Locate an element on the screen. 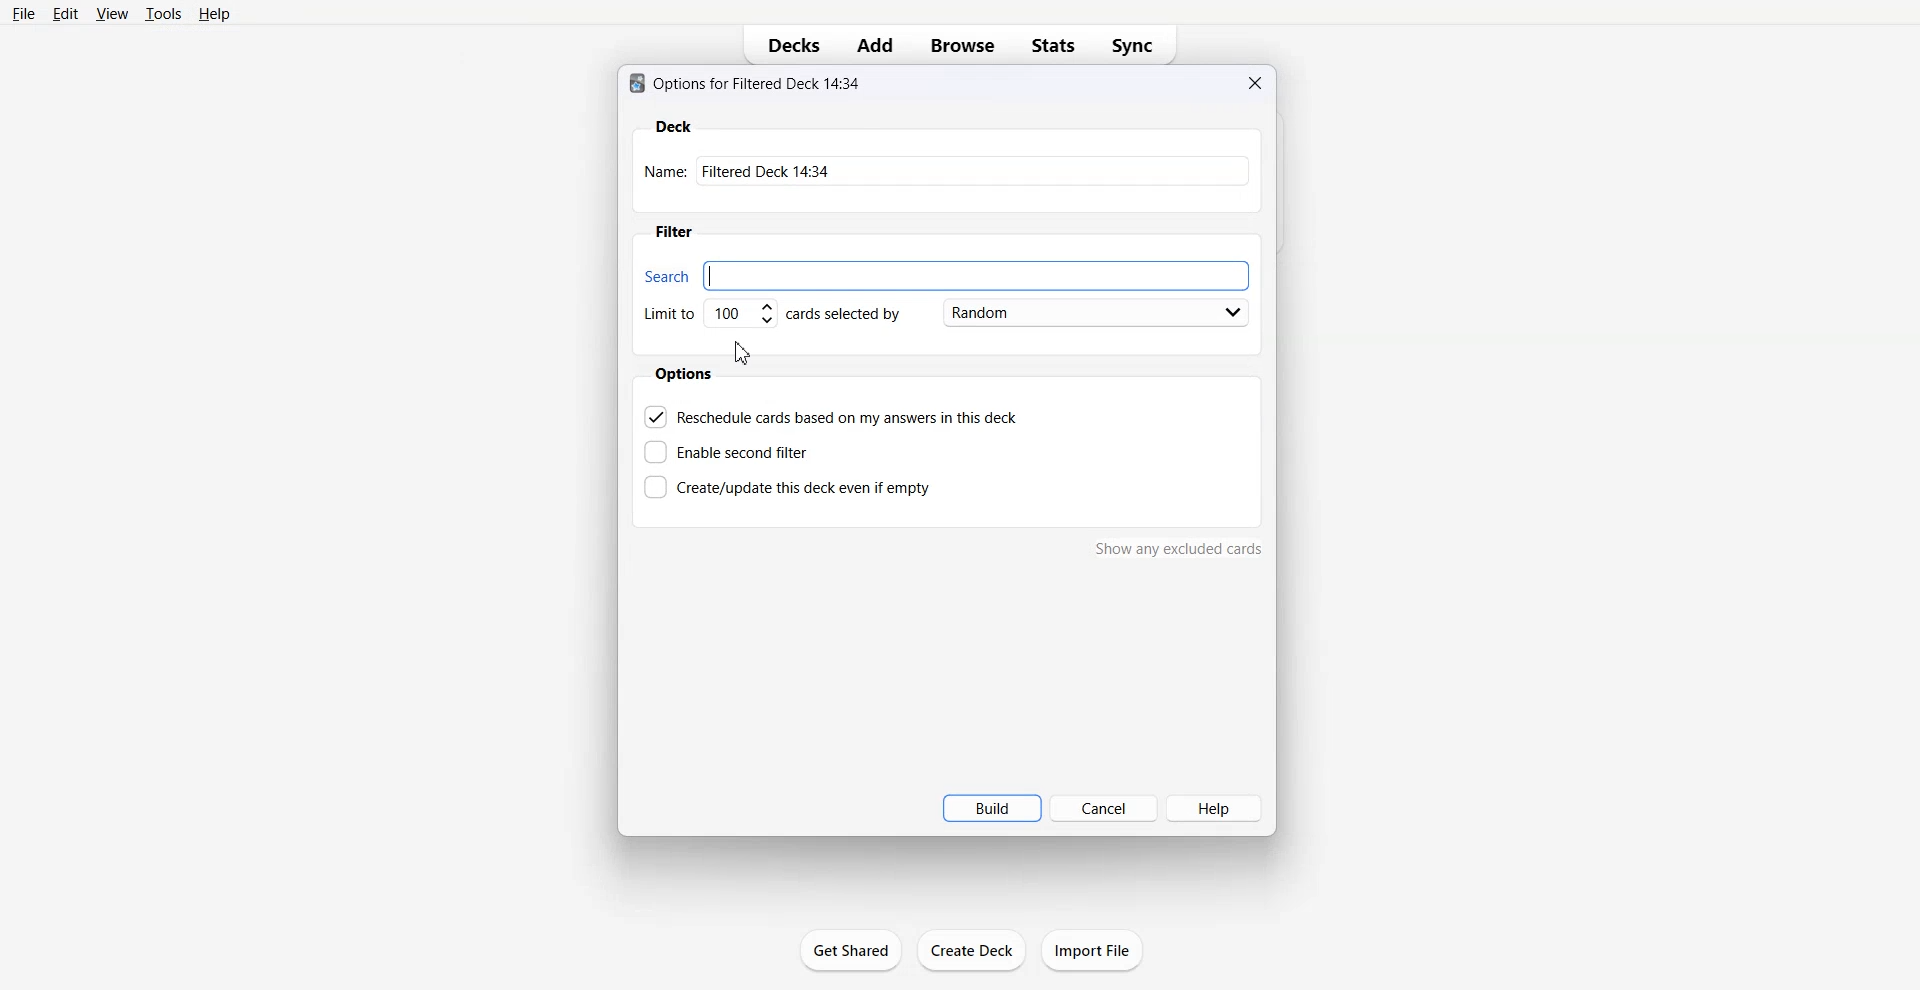 The width and height of the screenshot is (1920, 990). Get Shared is located at coordinates (851, 949).